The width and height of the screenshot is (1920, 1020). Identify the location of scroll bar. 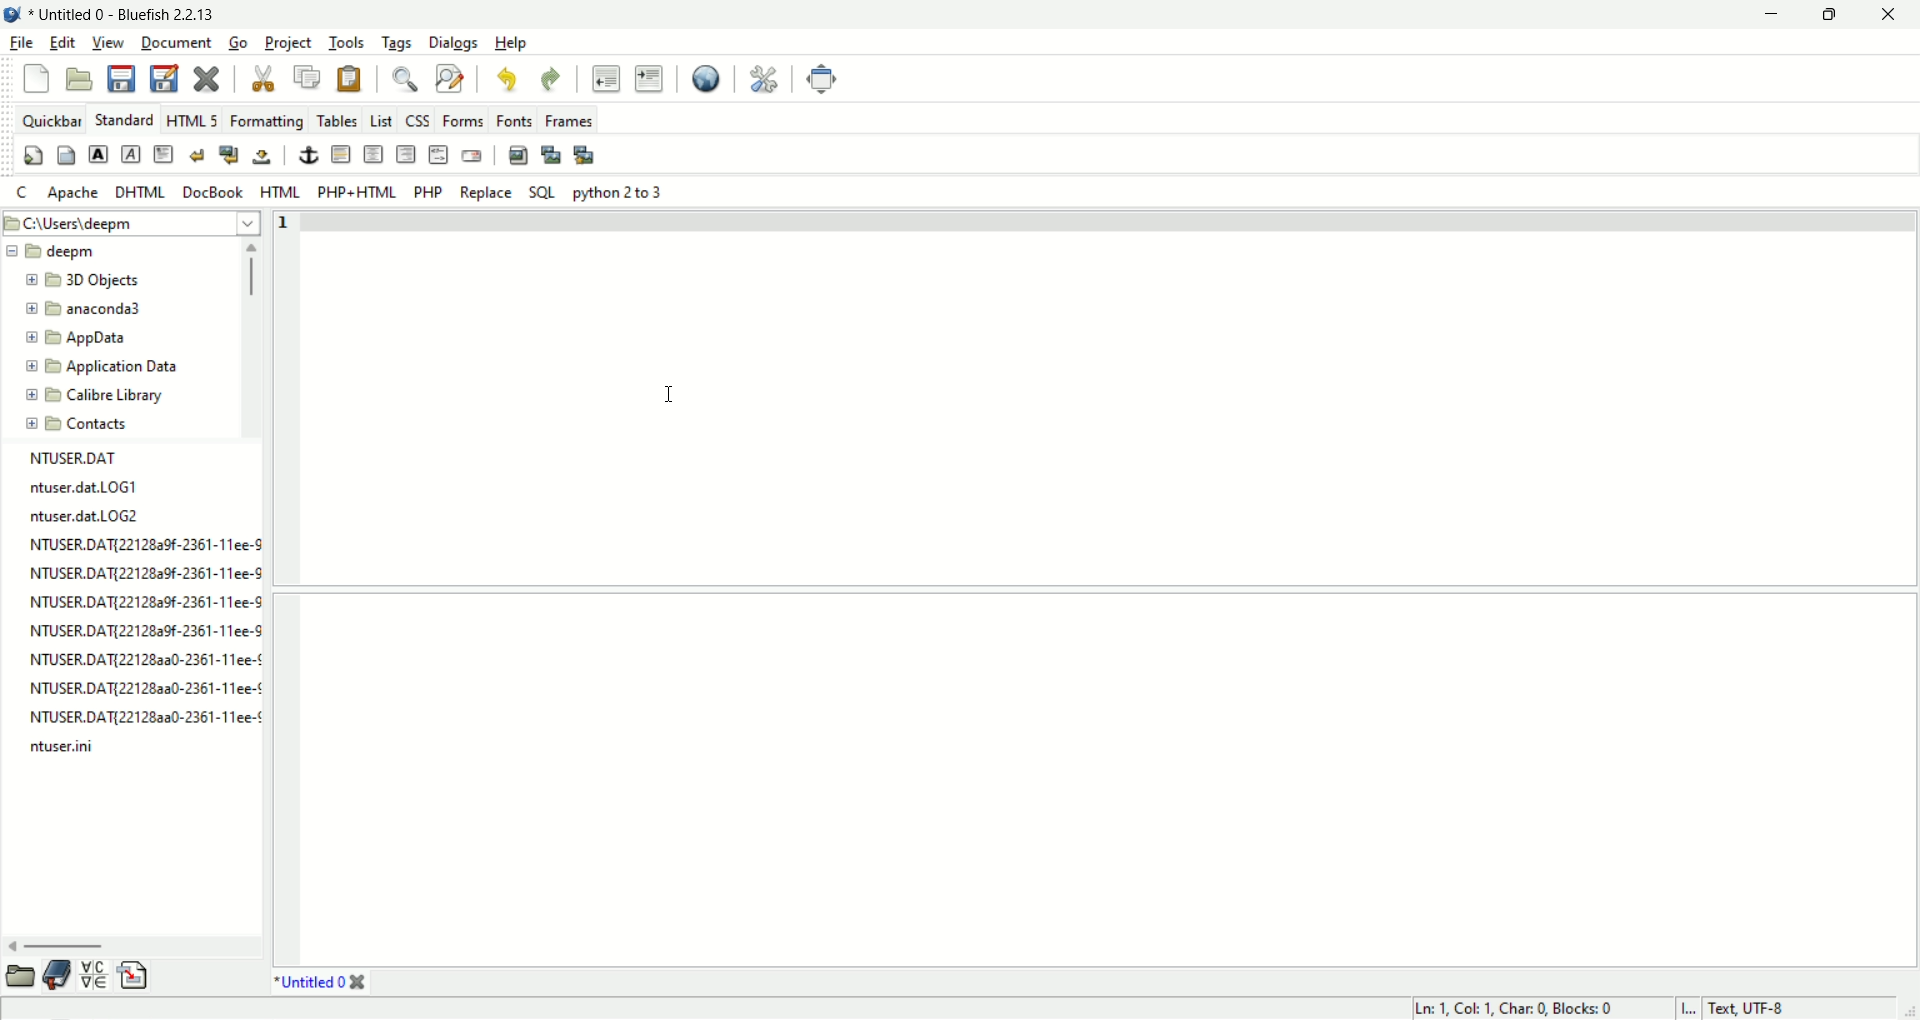
(253, 340).